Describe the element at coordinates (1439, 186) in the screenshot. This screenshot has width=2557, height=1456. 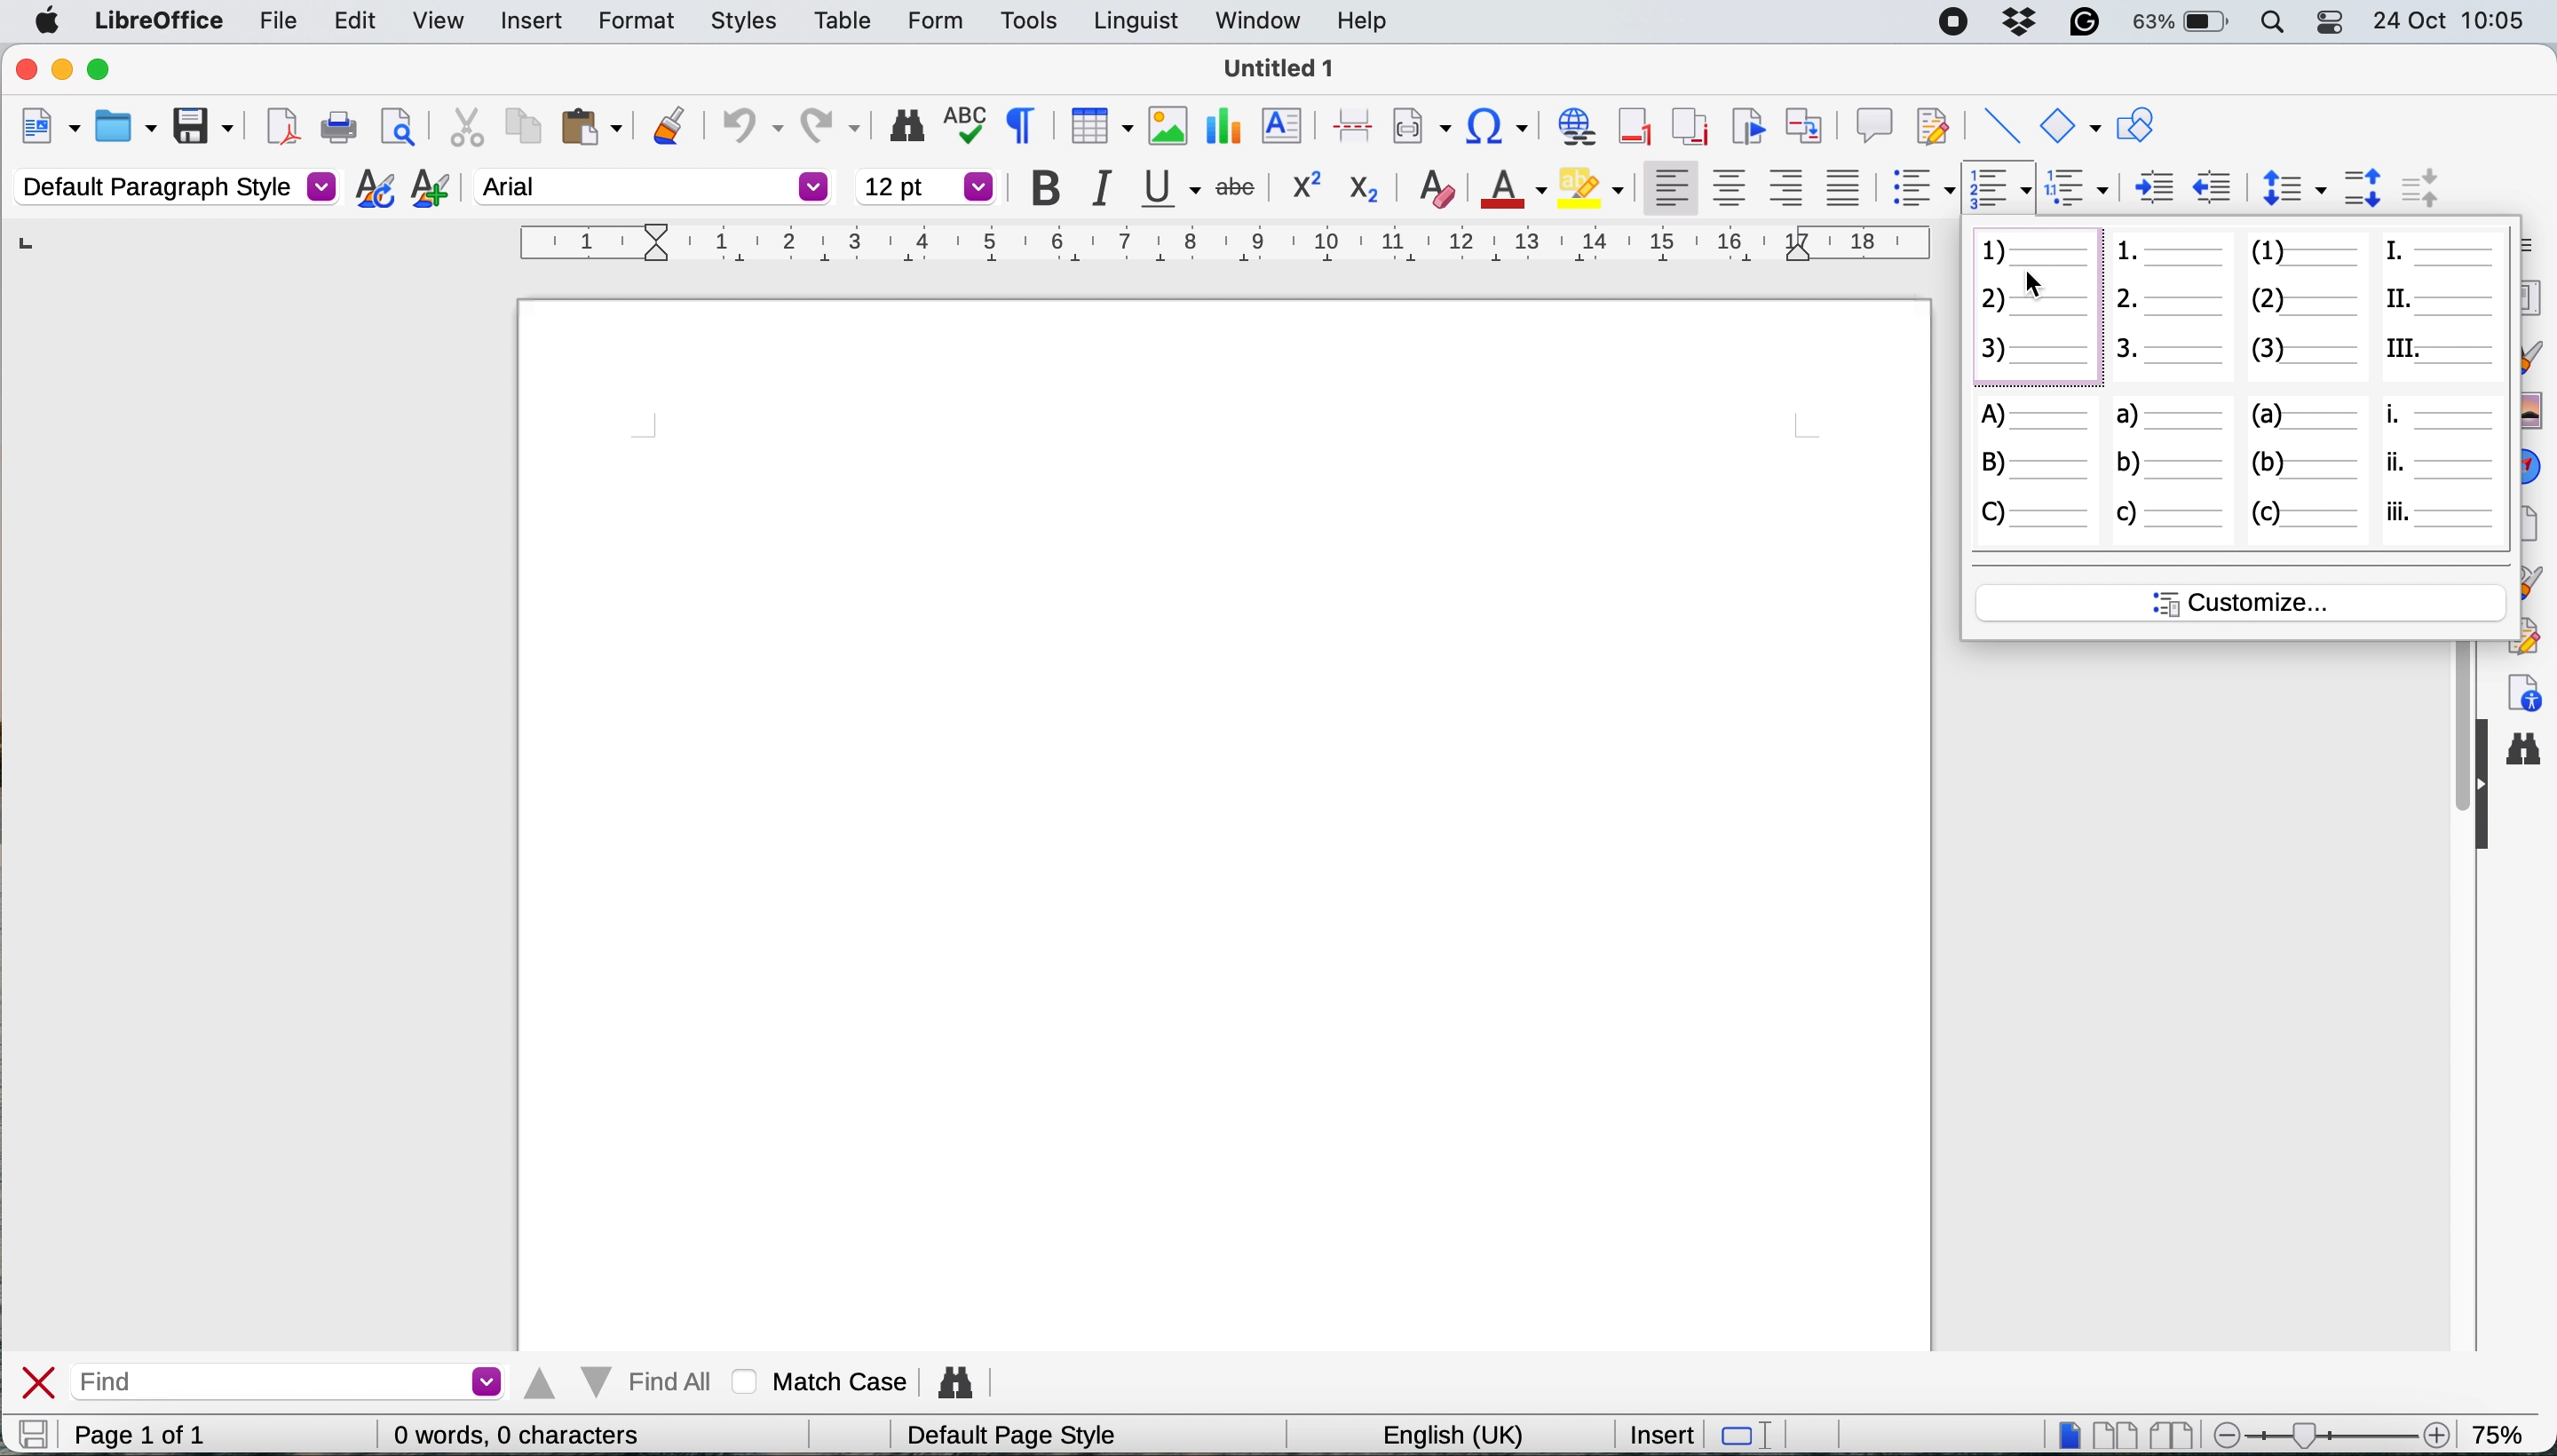
I see `clear direct formatting` at that location.